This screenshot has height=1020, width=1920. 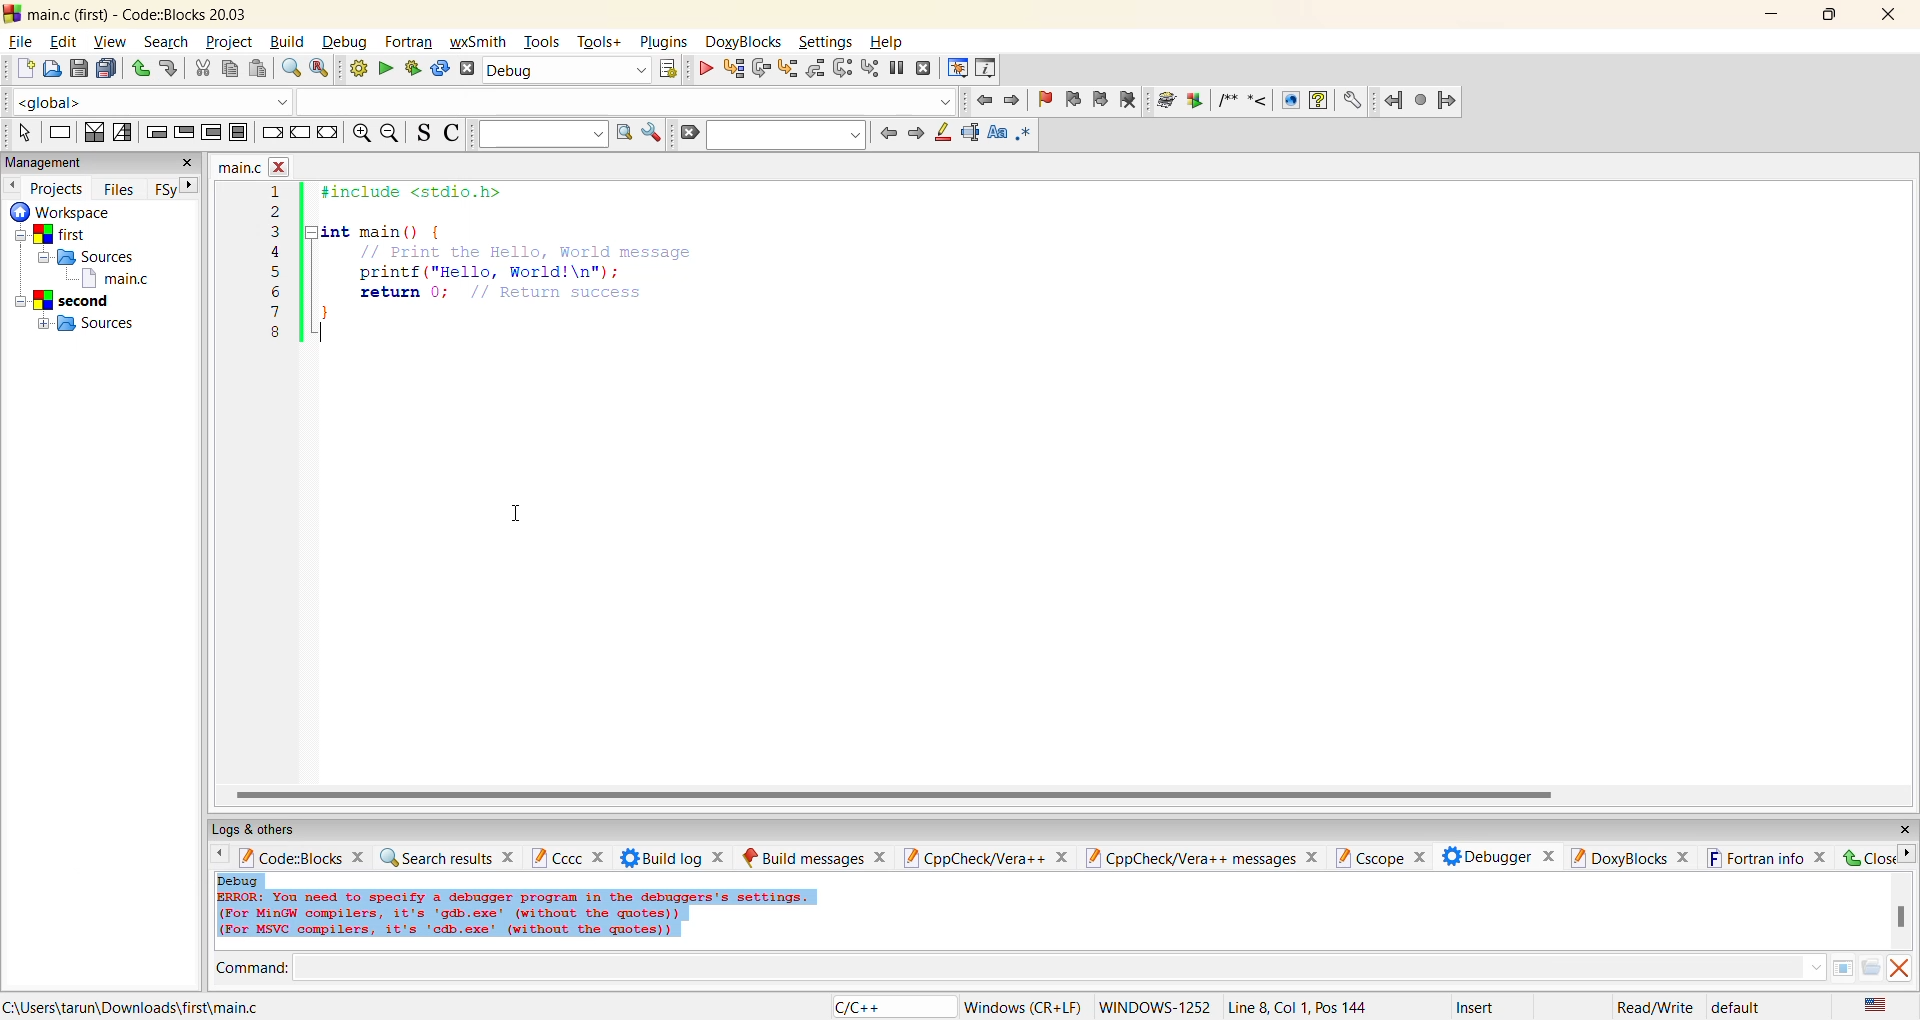 What do you see at coordinates (212, 134) in the screenshot?
I see `counting loop` at bounding box center [212, 134].